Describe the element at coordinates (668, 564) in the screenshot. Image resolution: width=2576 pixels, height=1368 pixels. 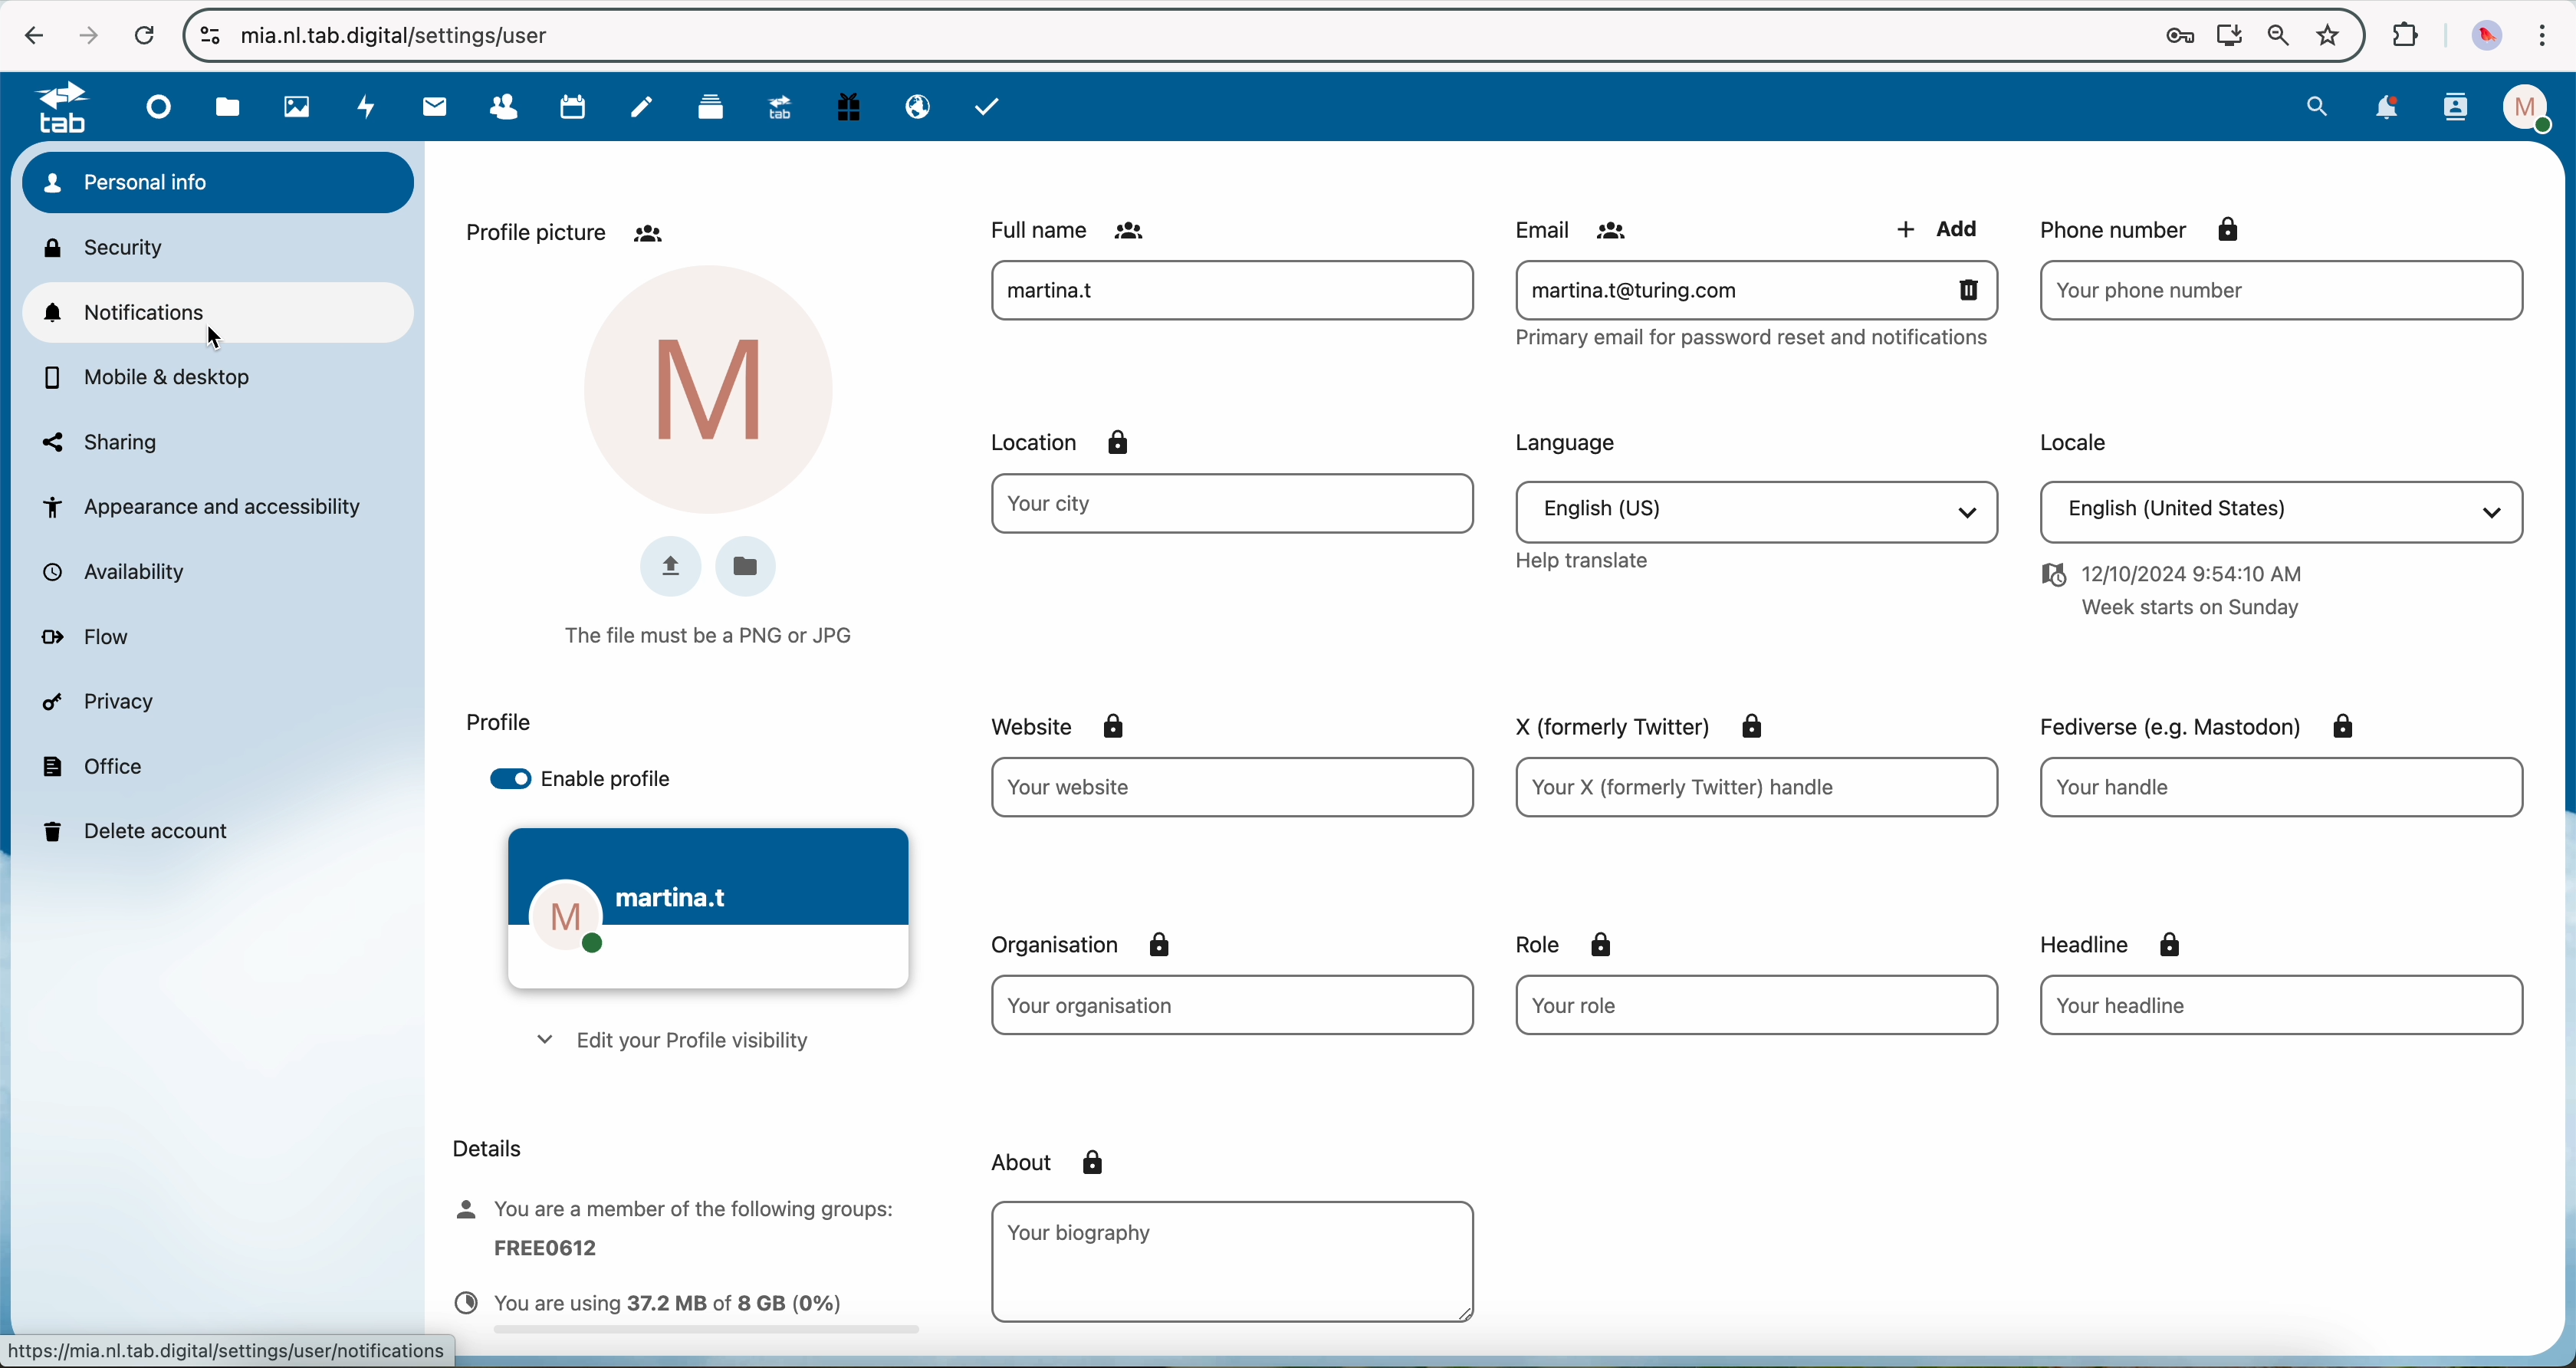
I see `upload image` at that location.